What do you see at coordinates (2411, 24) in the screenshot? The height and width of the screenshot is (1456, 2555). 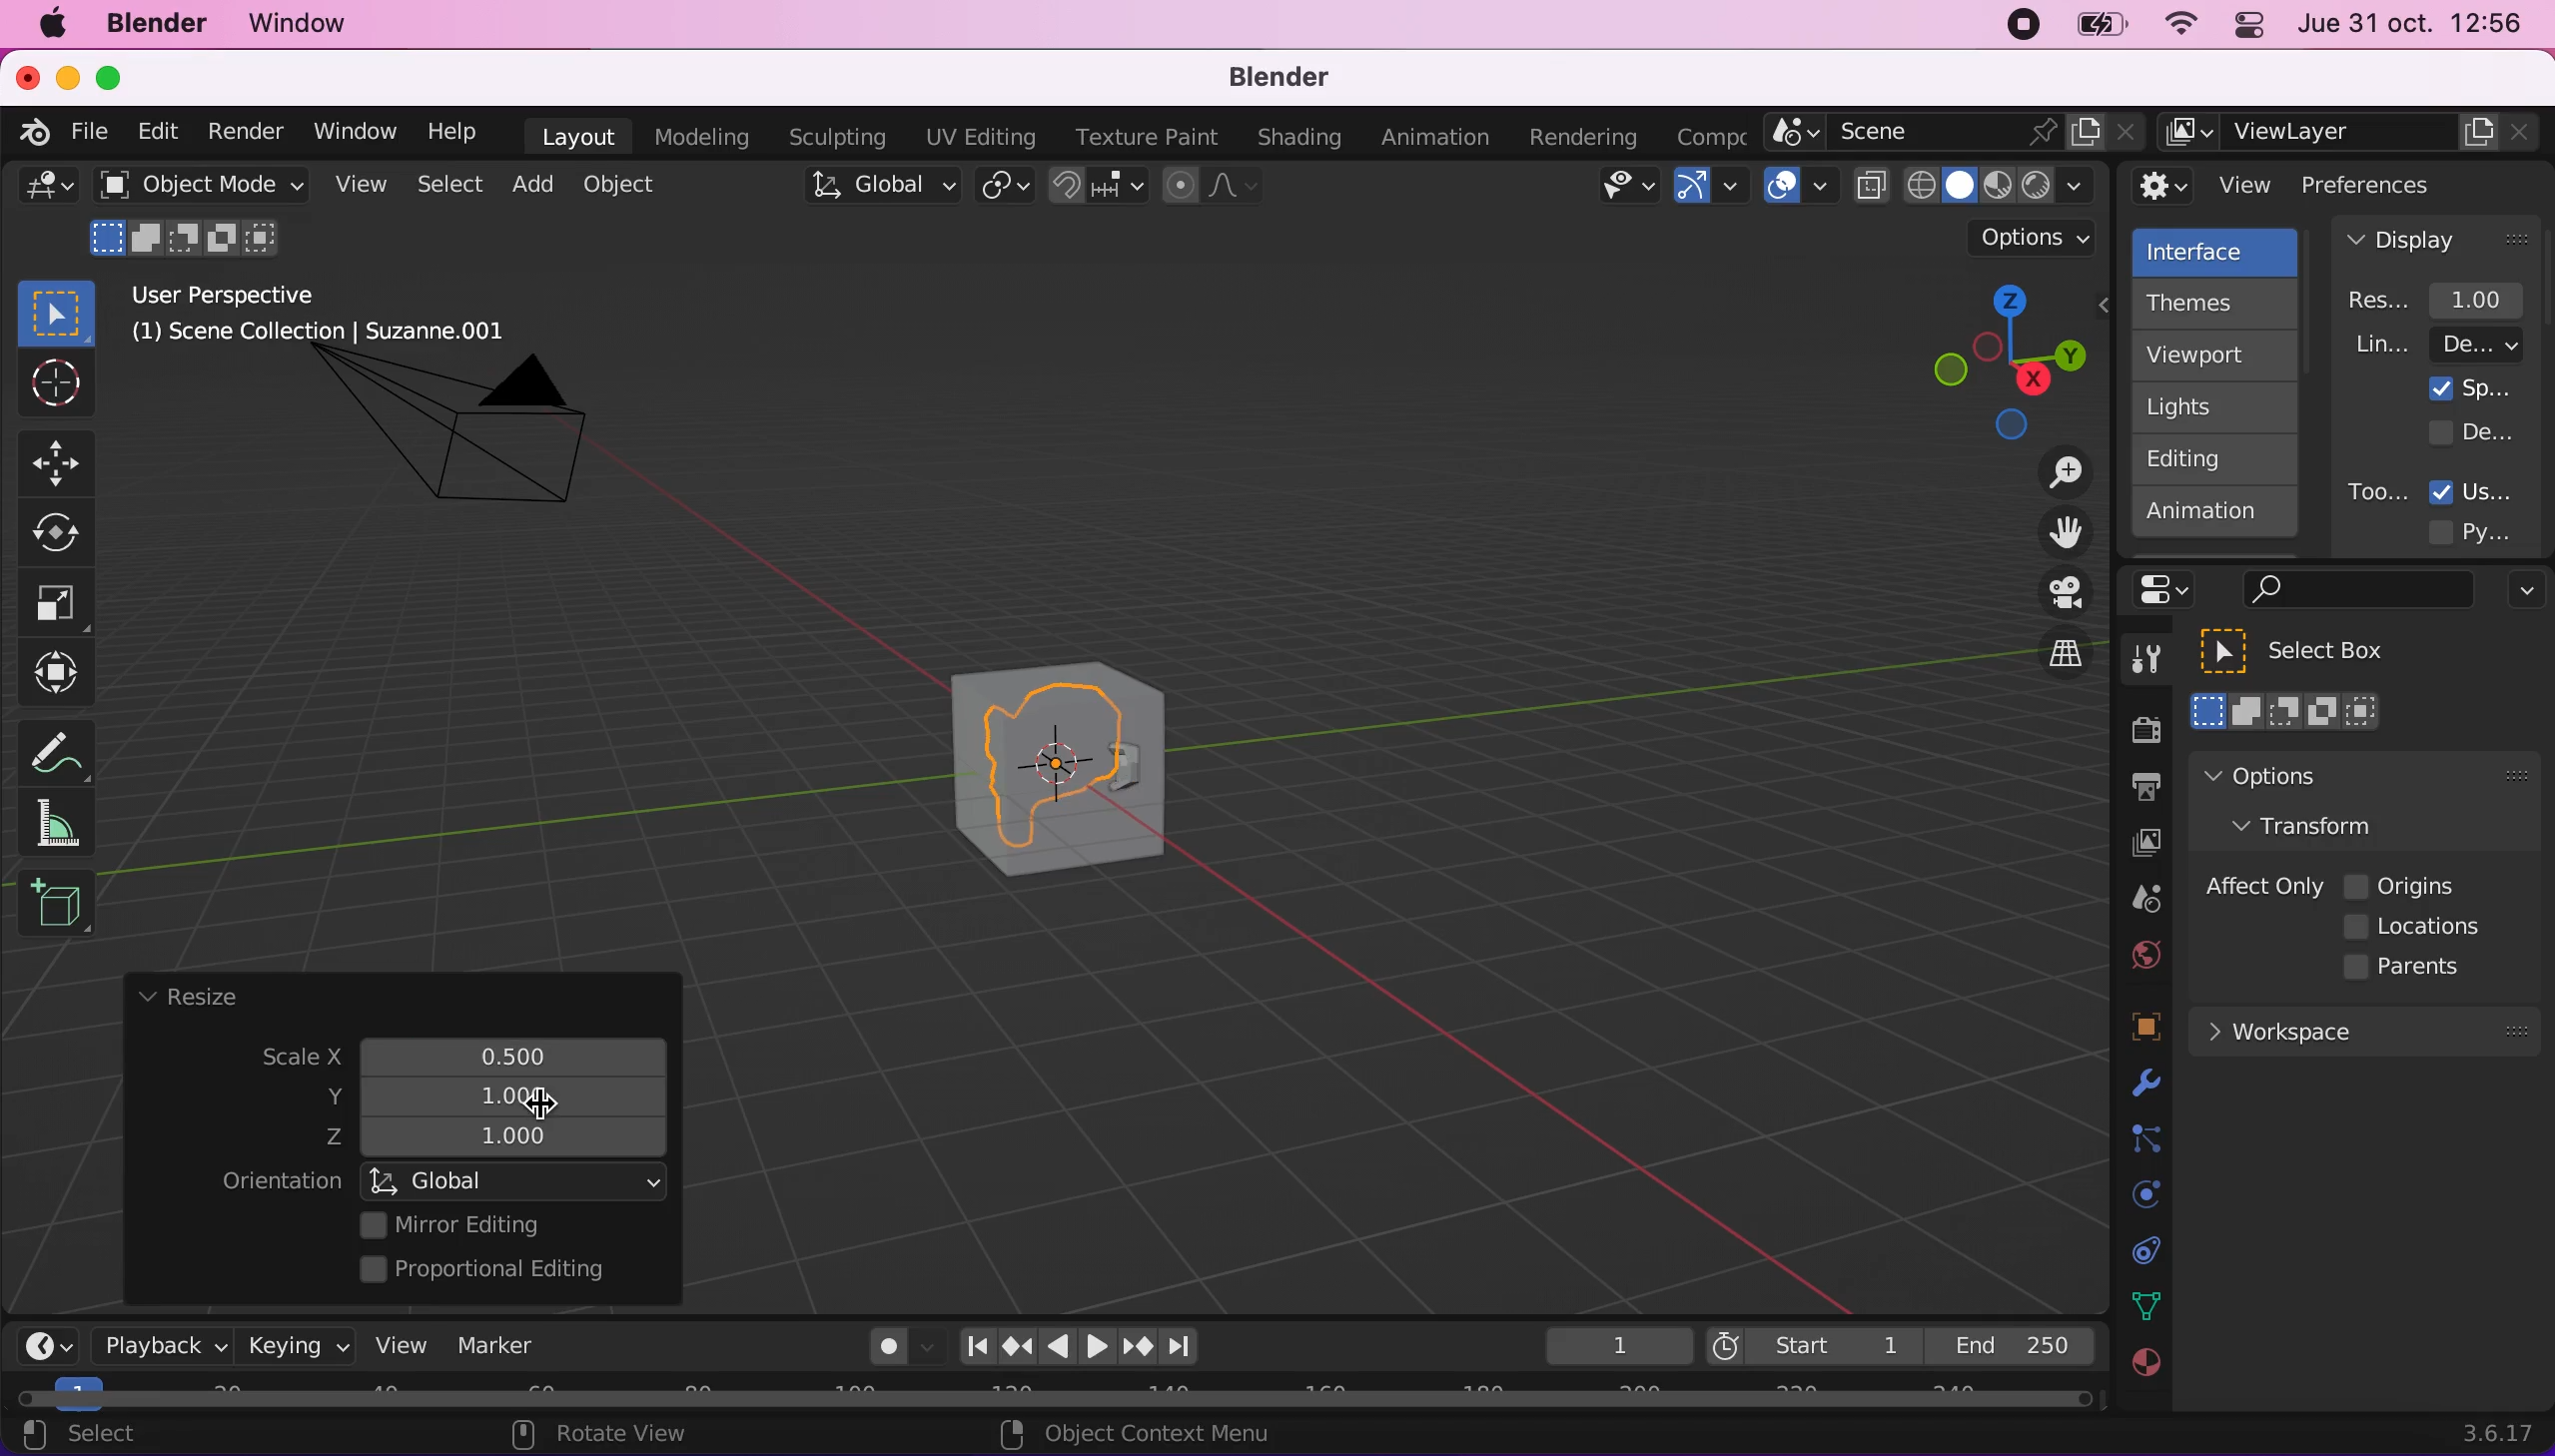 I see `jue 31 oct. 12:56` at bounding box center [2411, 24].